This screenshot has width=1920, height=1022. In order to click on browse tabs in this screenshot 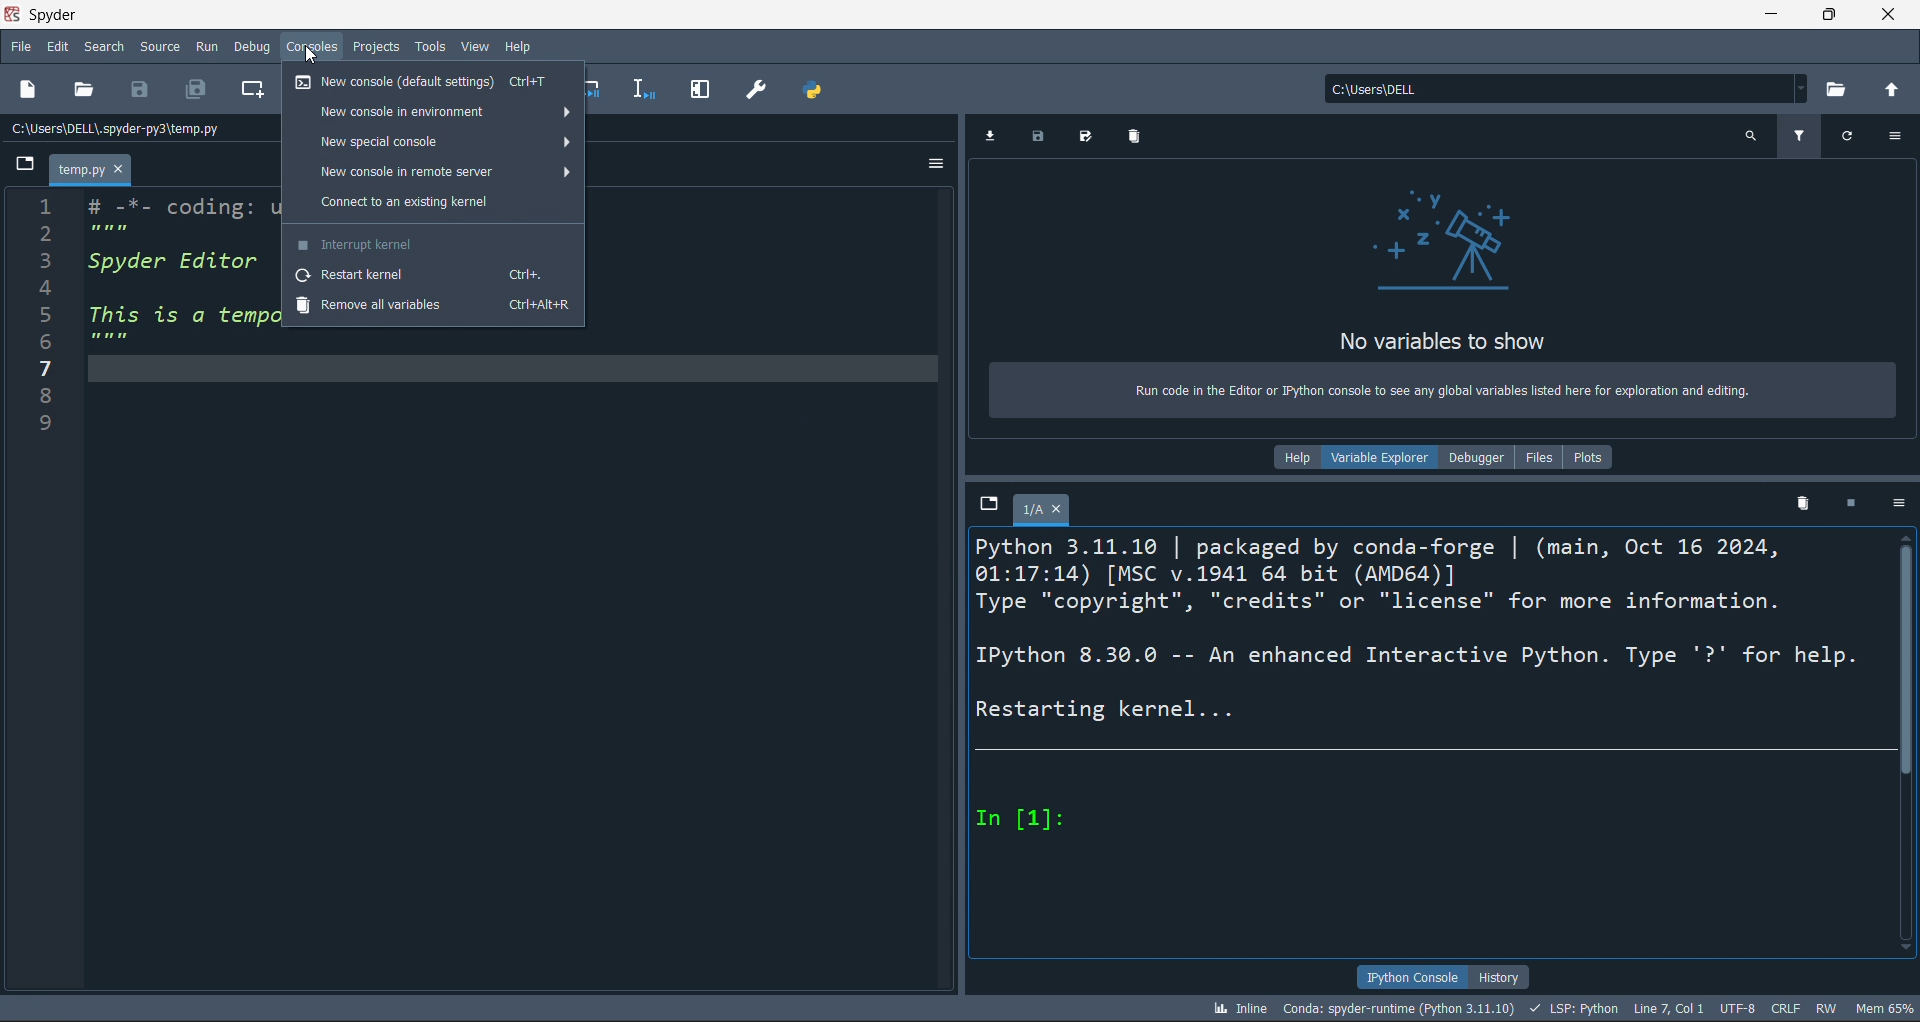, I will do `click(19, 167)`.